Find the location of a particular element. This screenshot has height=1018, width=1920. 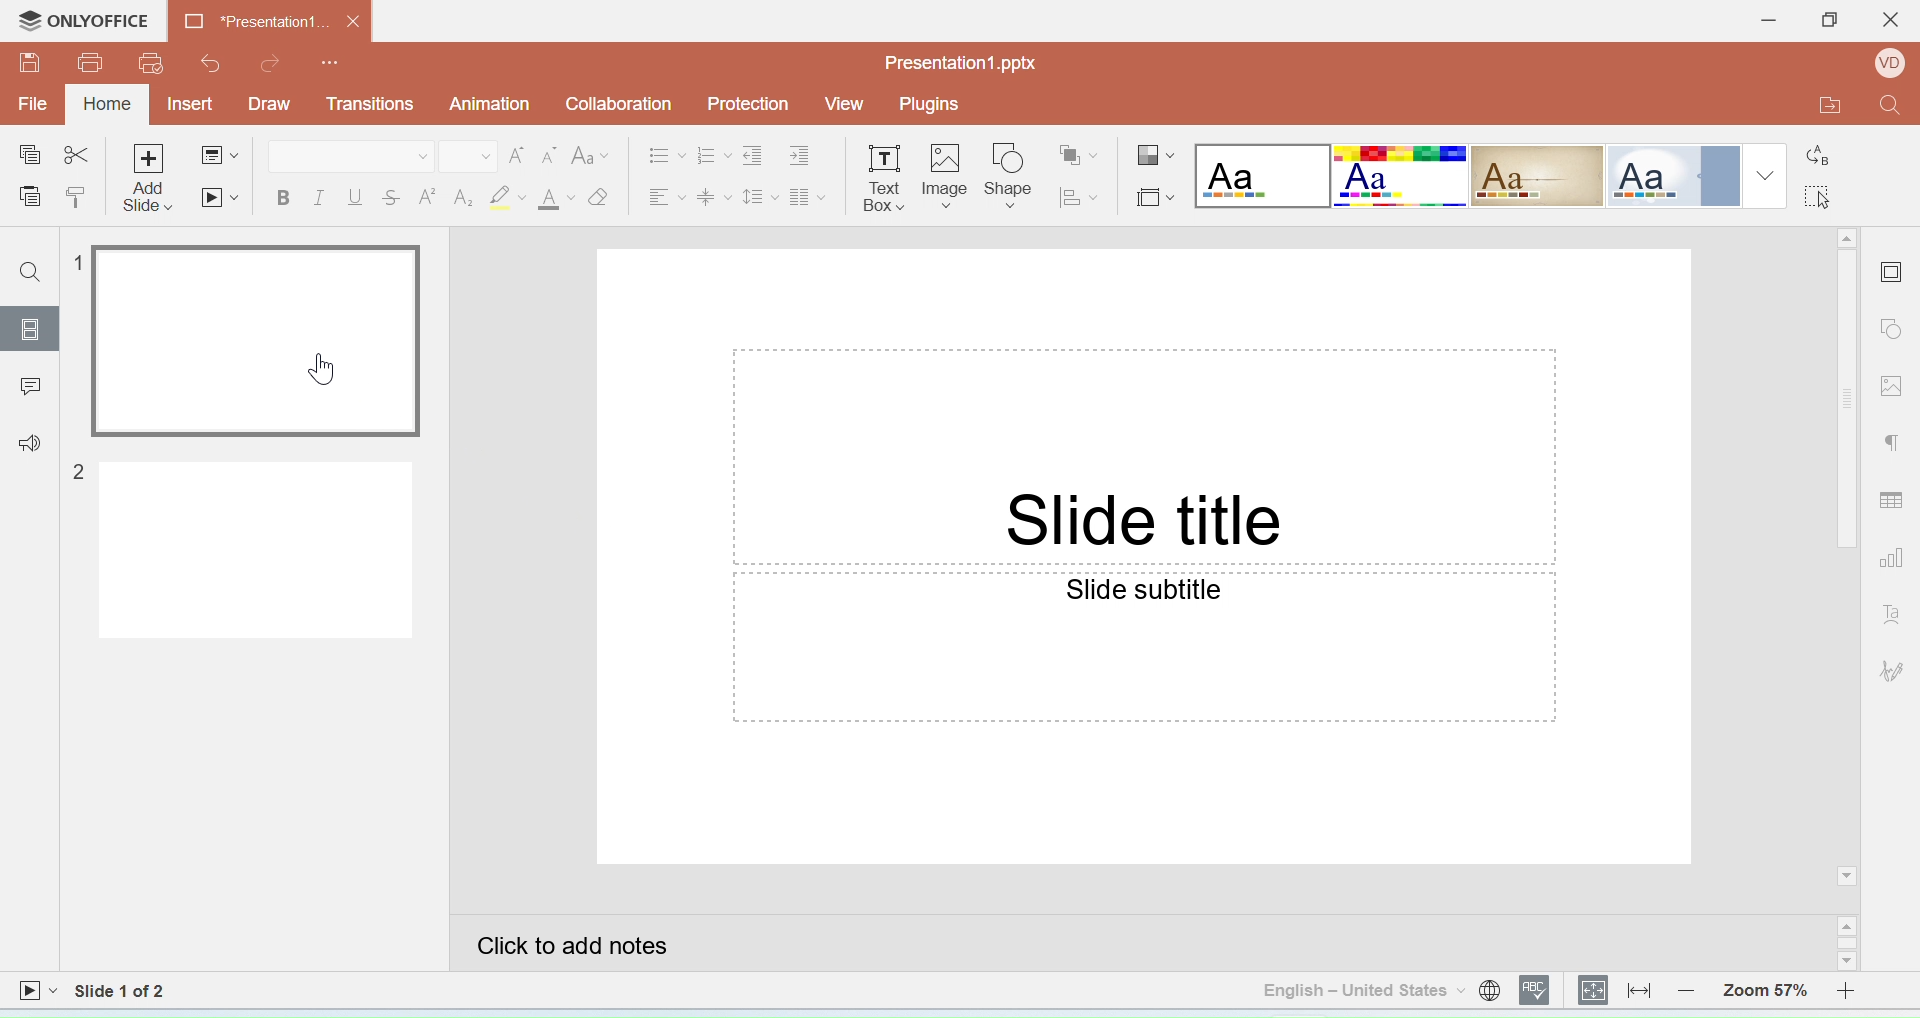

View is located at coordinates (844, 104).